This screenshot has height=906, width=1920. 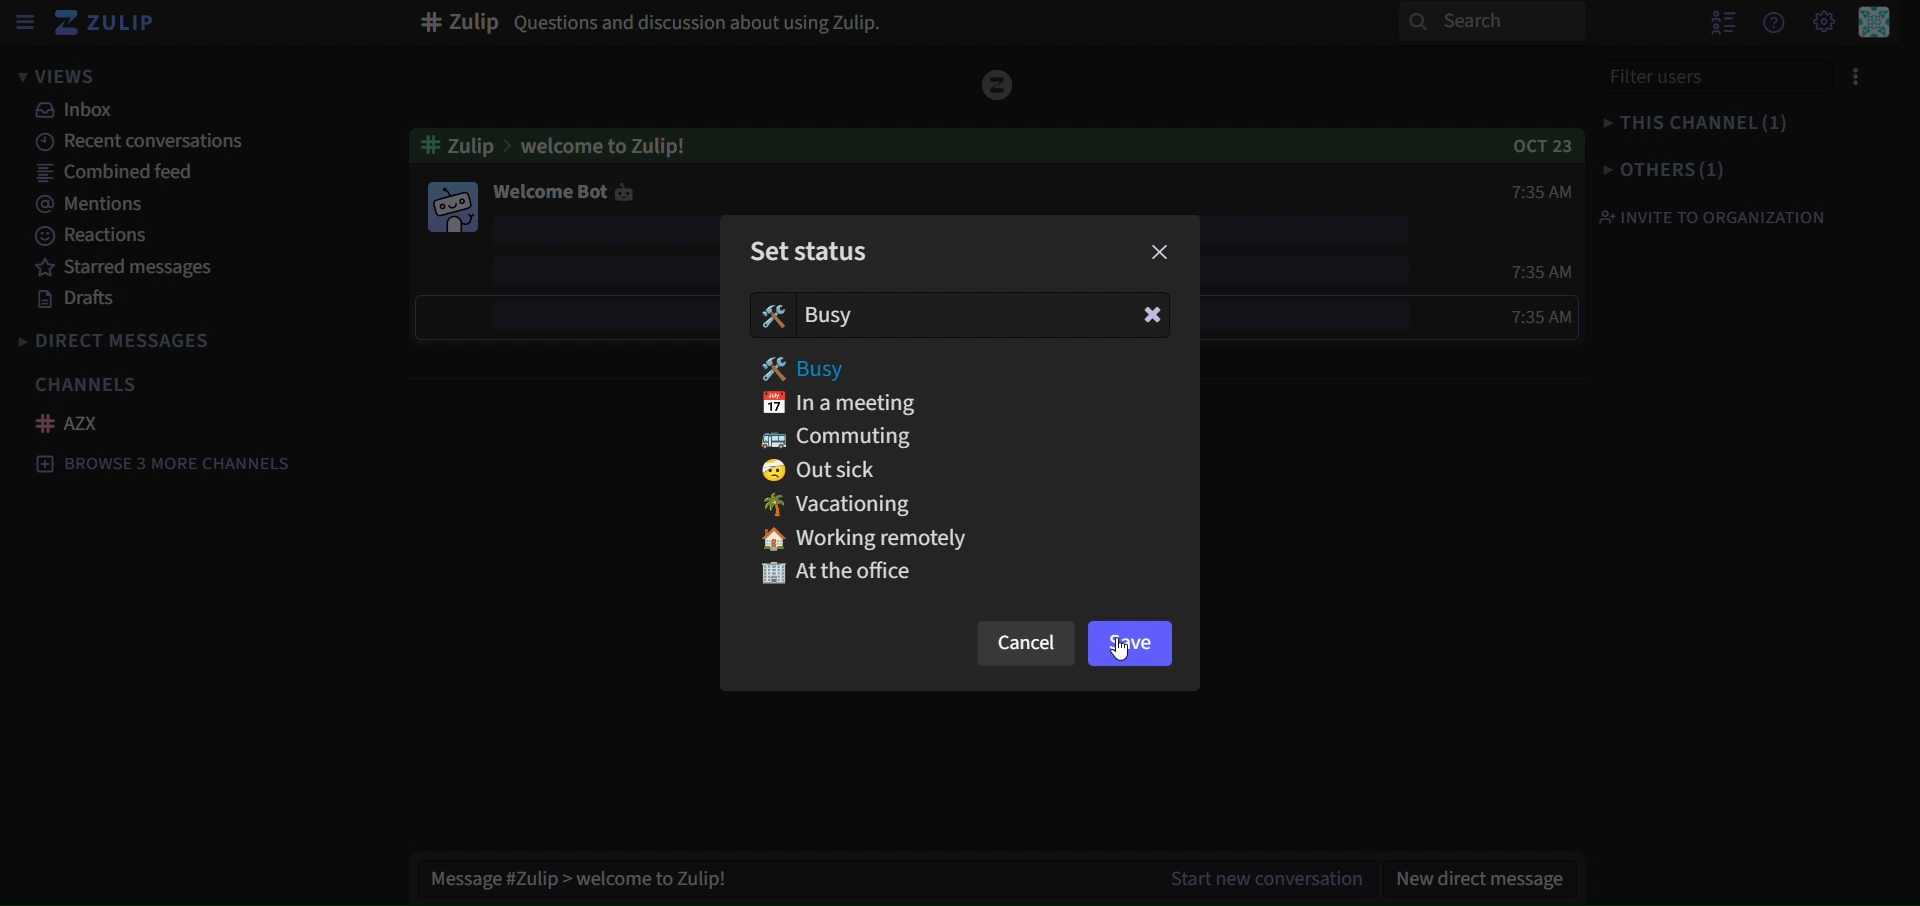 I want to click on out sick, so click(x=821, y=470).